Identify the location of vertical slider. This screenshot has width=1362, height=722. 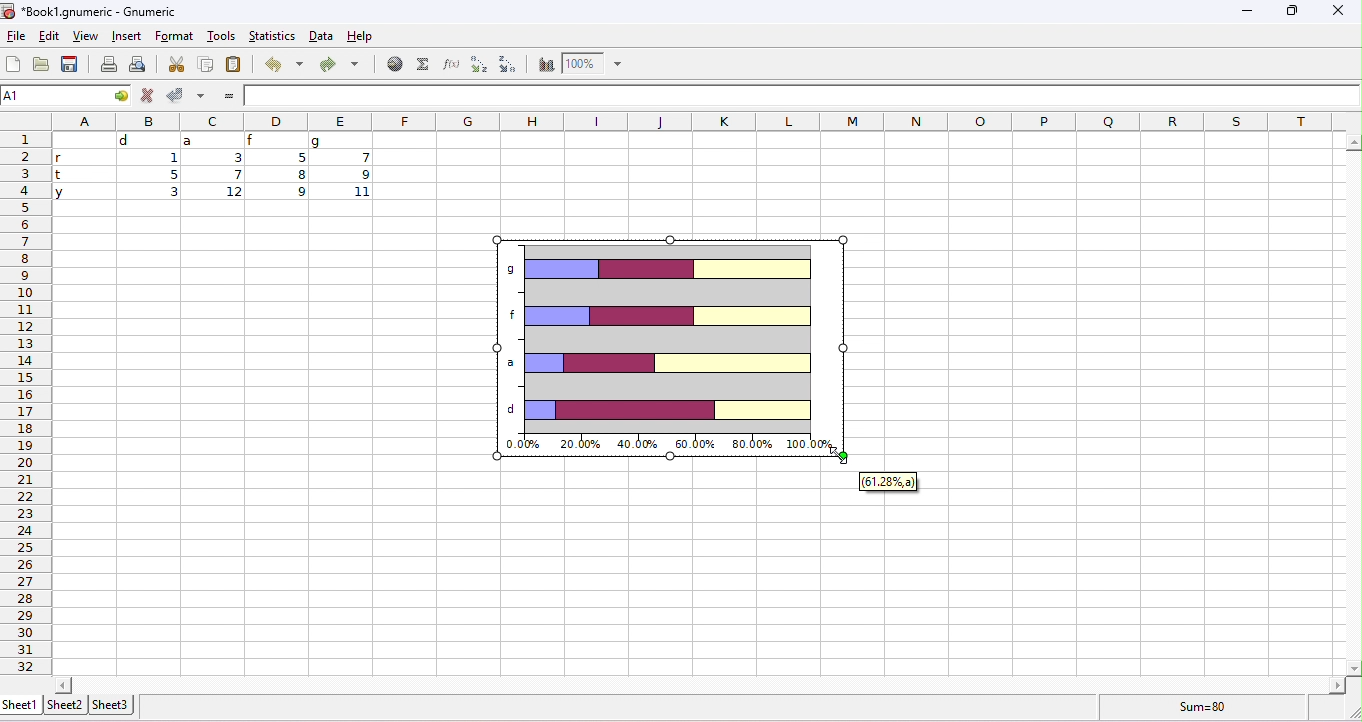
(1353, 403).